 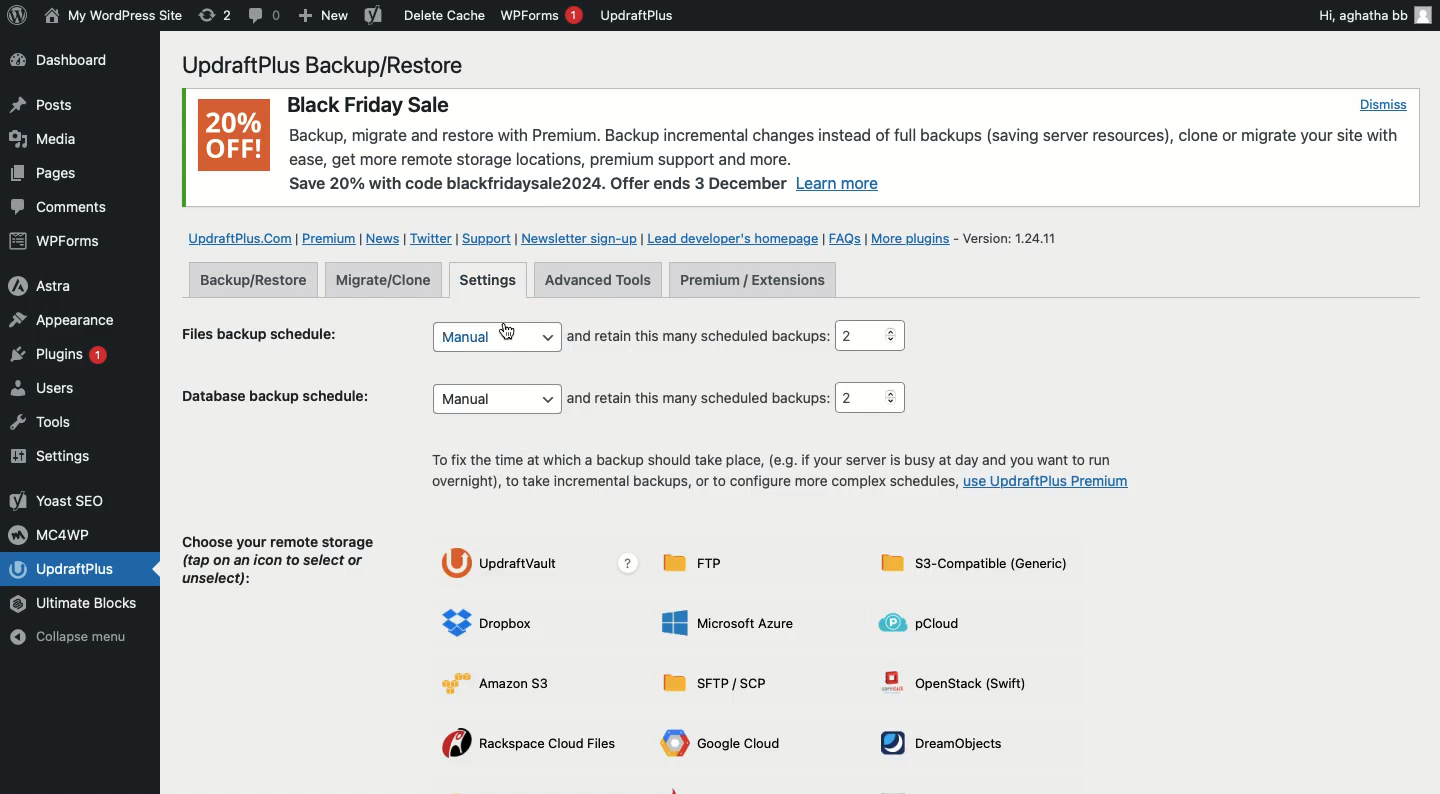 What do you see at coordinates (83, 569) in the screenshot?
I see `UpdraftPlus` at bounding box center [83, 569].